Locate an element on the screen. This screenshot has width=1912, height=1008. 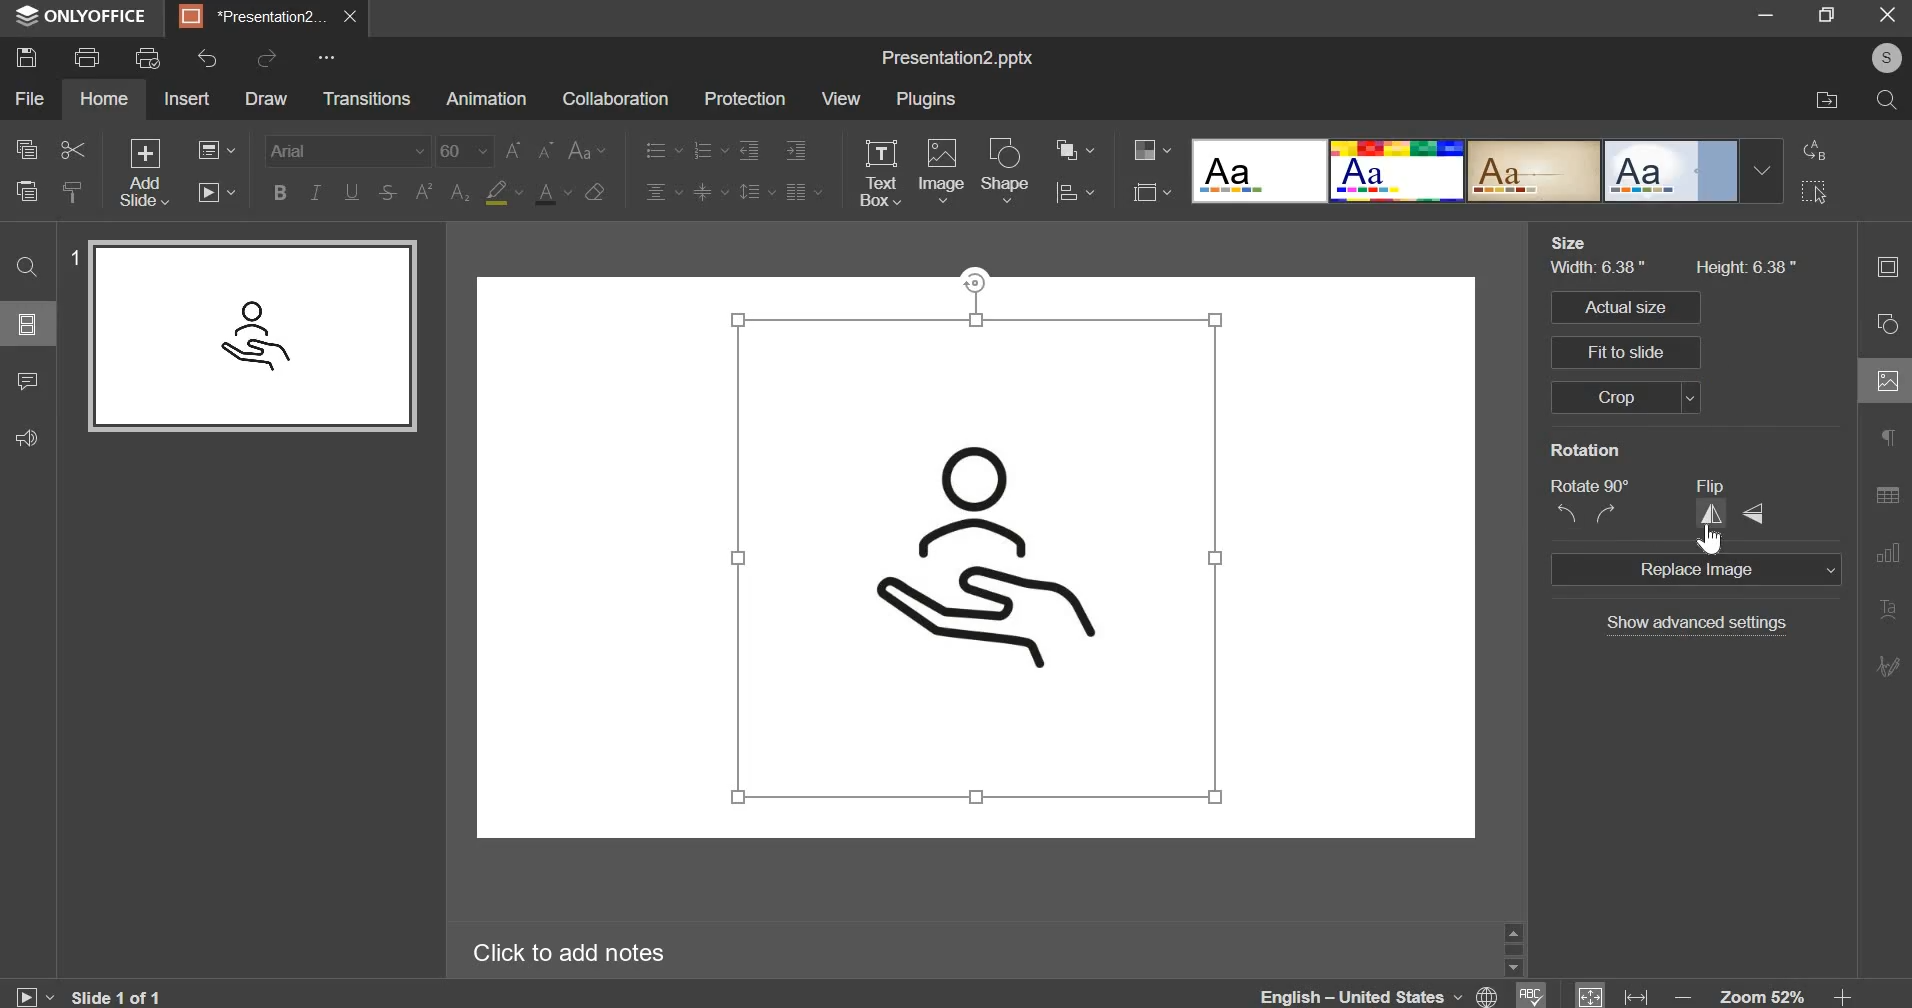
protection is located at coordinates (745, 99).